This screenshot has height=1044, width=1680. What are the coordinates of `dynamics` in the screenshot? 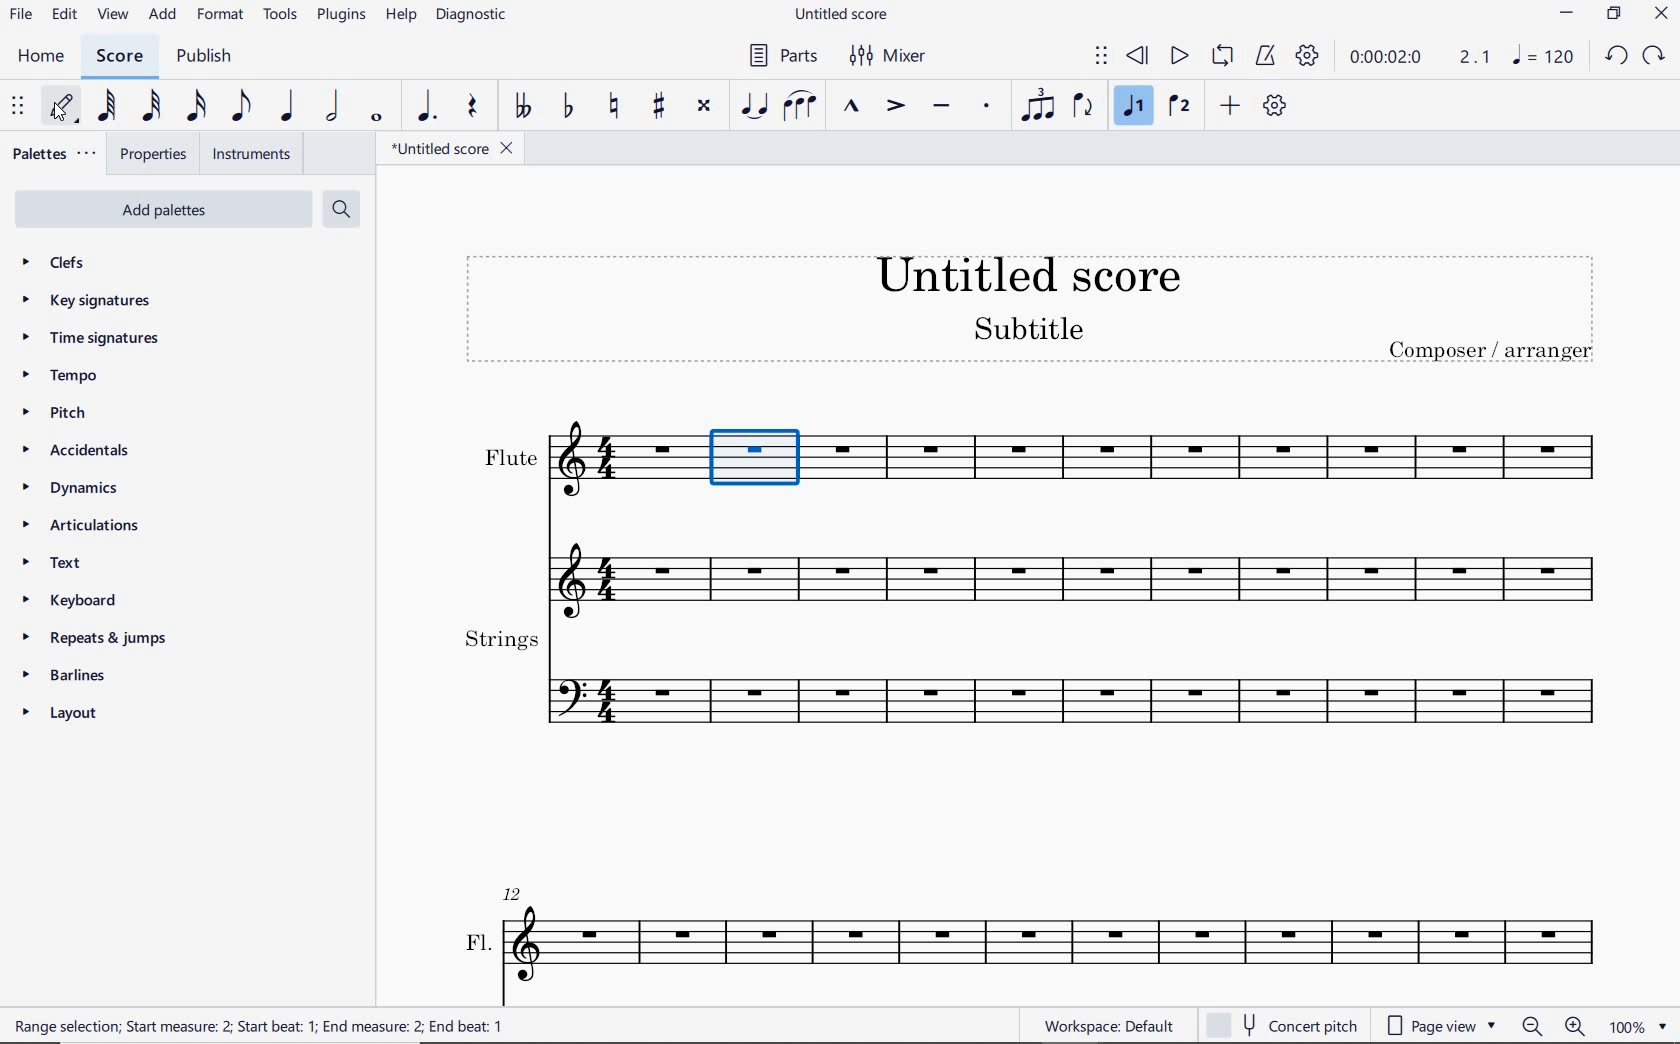 It's located at (71, 489).